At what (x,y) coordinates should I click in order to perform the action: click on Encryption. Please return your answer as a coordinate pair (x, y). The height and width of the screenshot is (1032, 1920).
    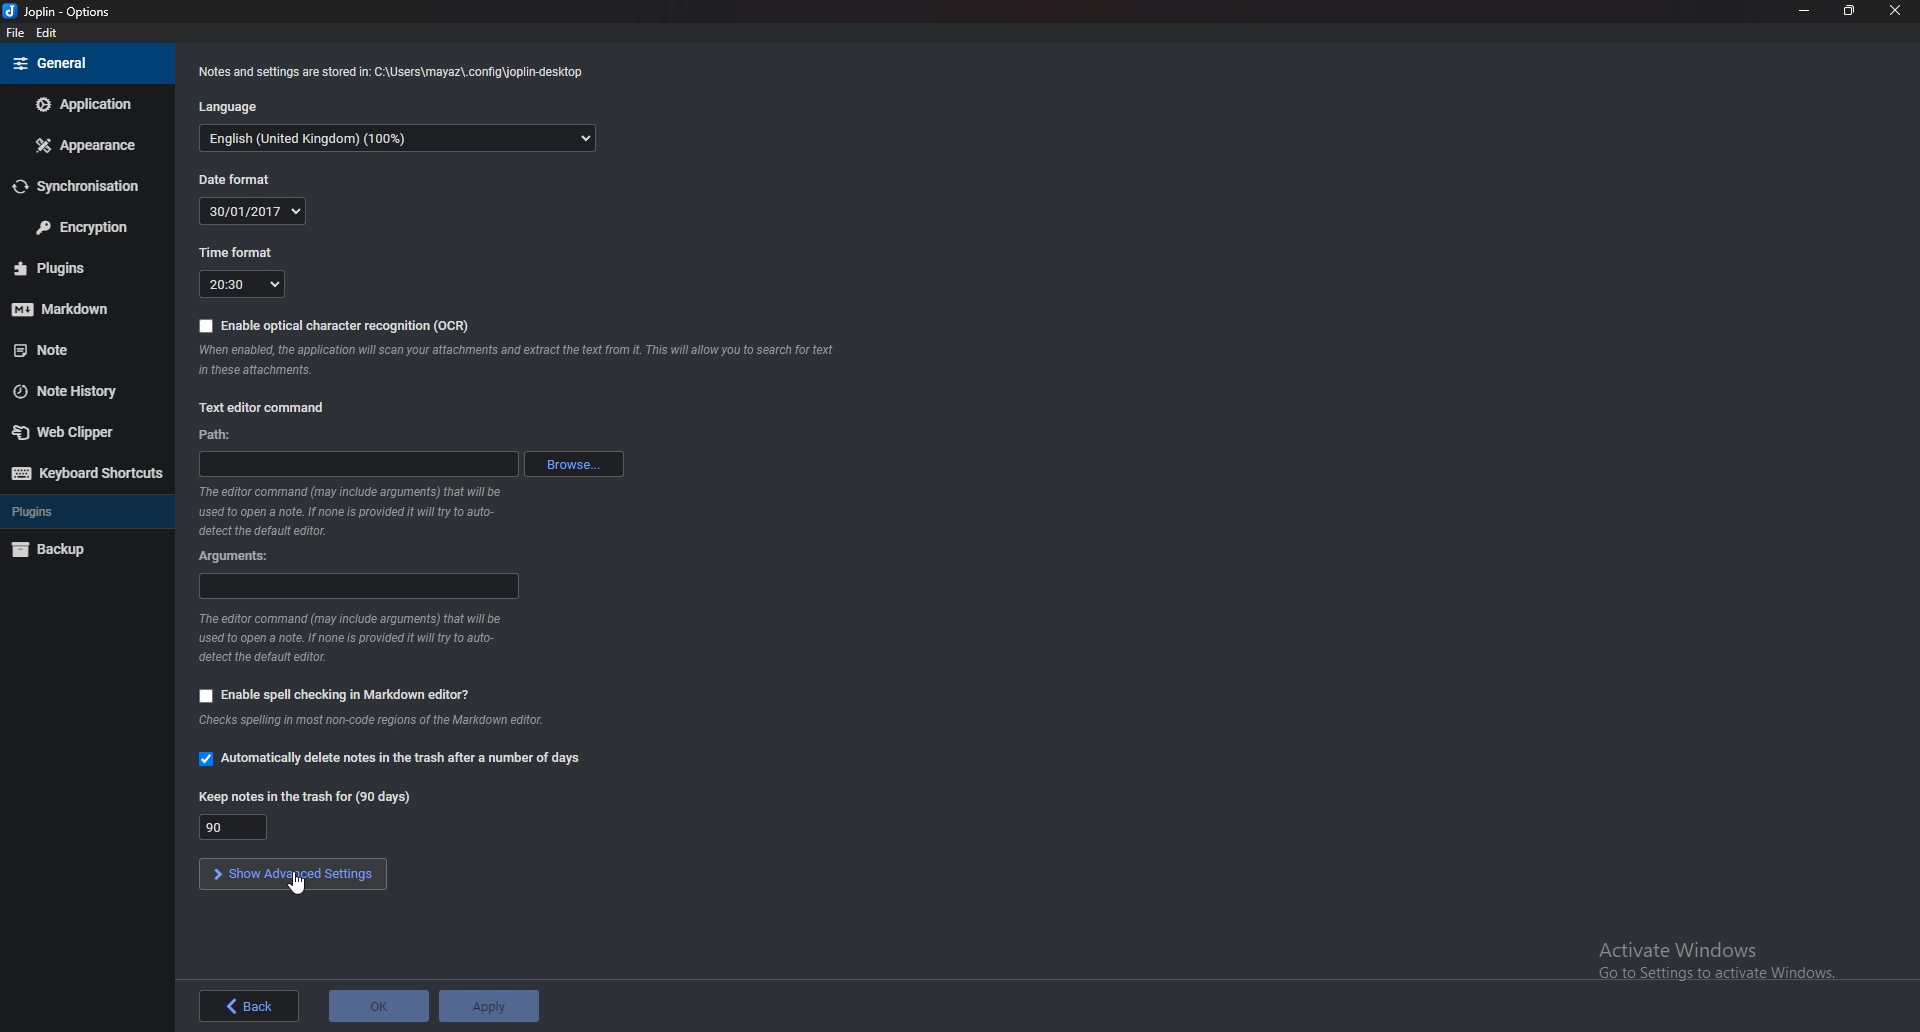
    Looking at the image, I should click on (84, 225).